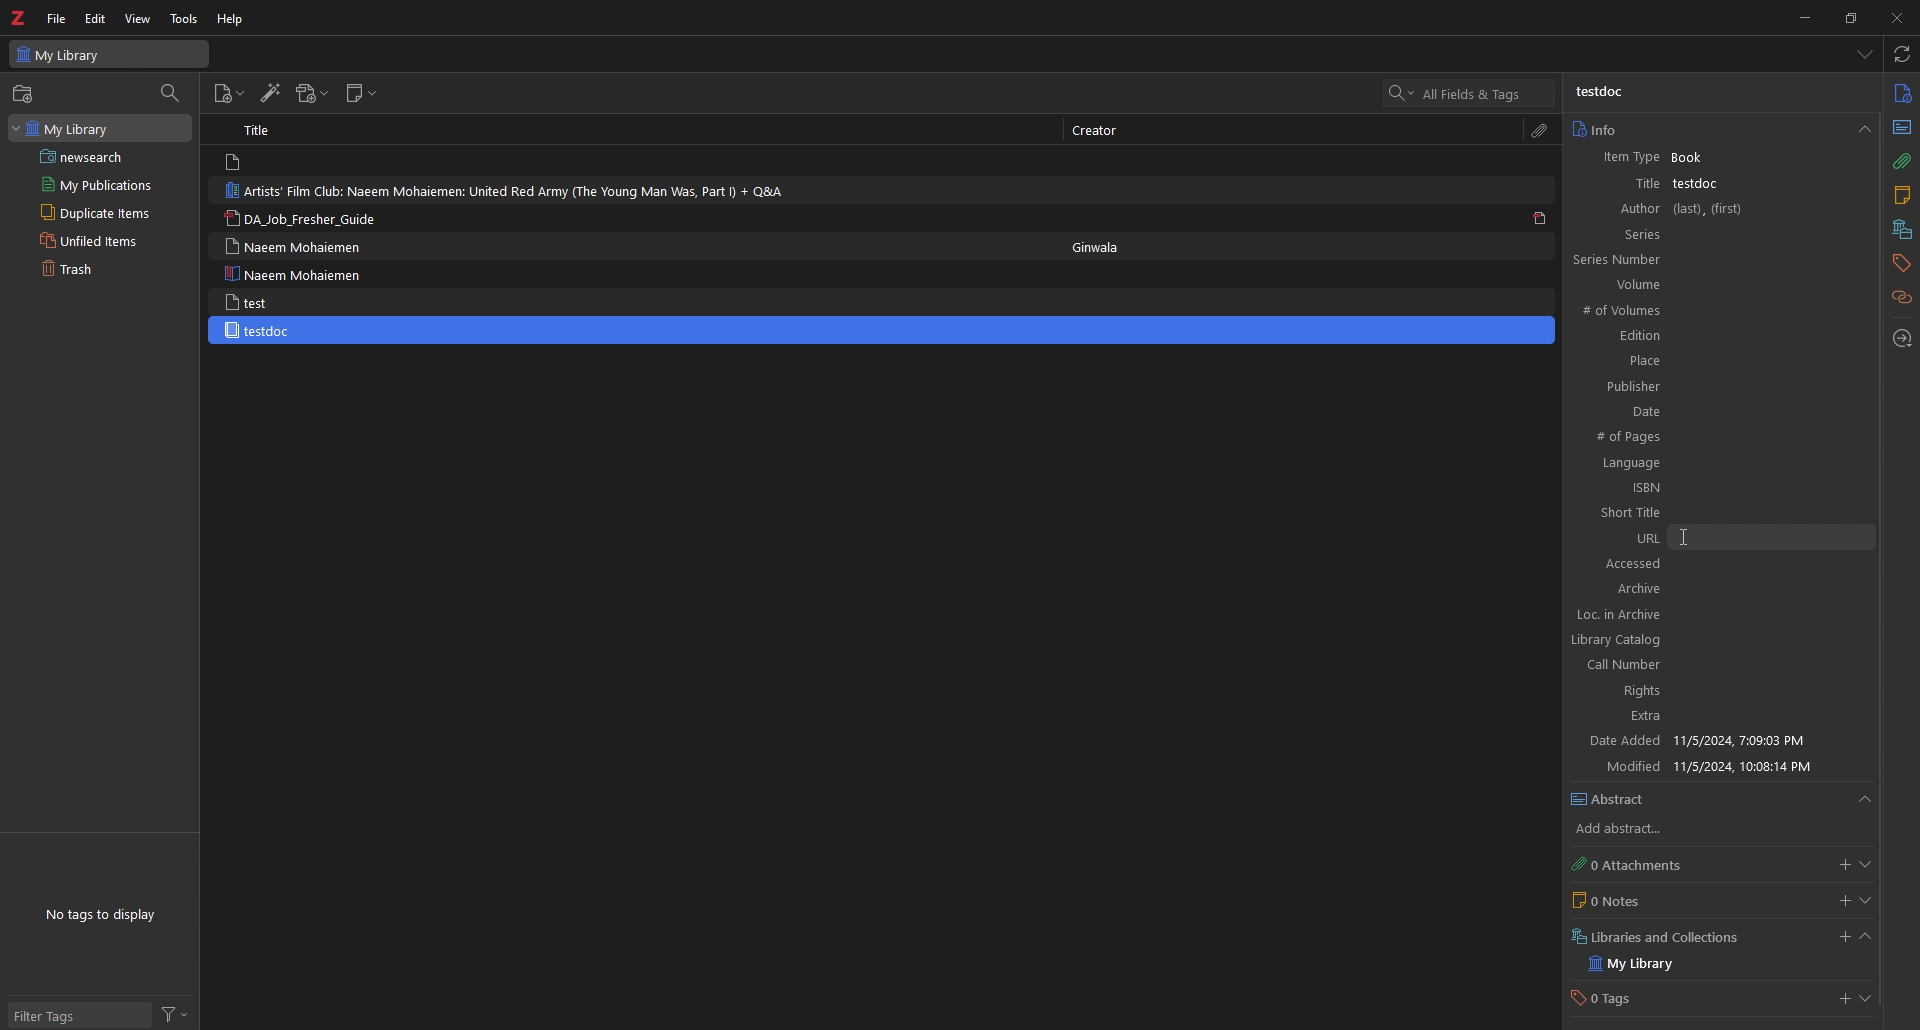  Describe the element at coordinates (1680, 311) in the screenshot. I see `#of Volumes` at that location.